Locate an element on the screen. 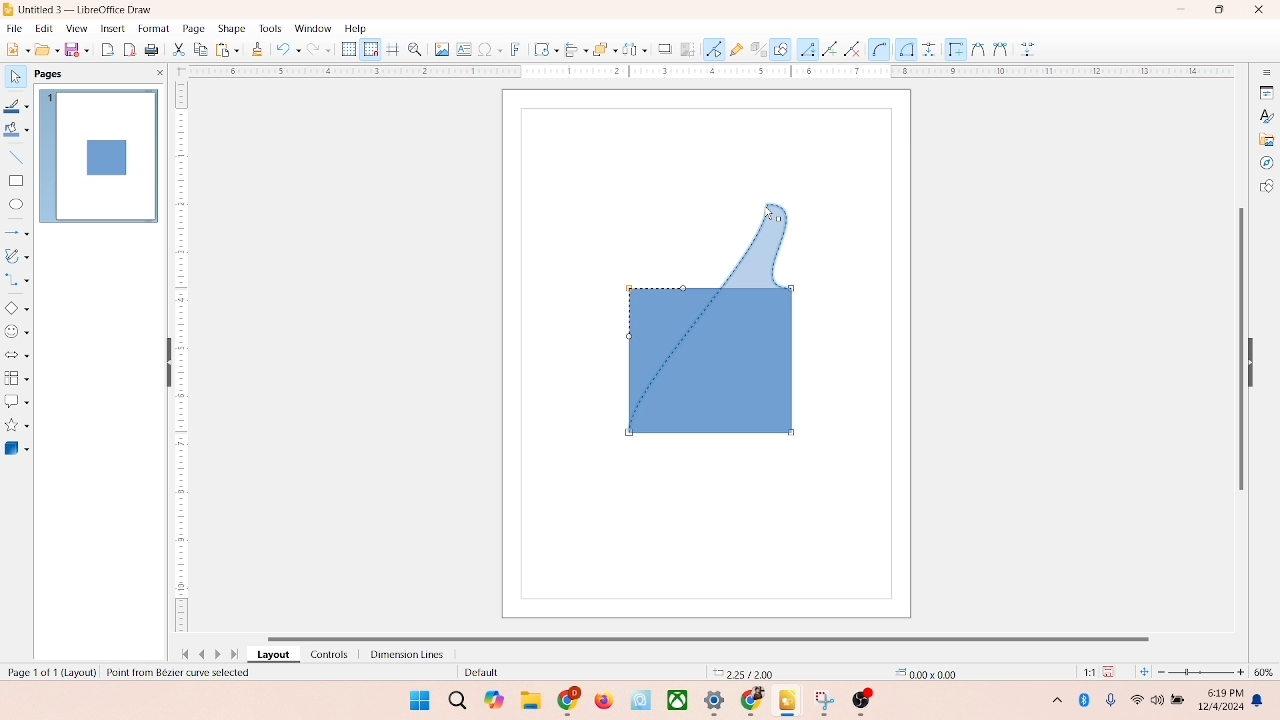 This screenshot has width=1280, height=720. hide is located at coordinates (1256, 359).